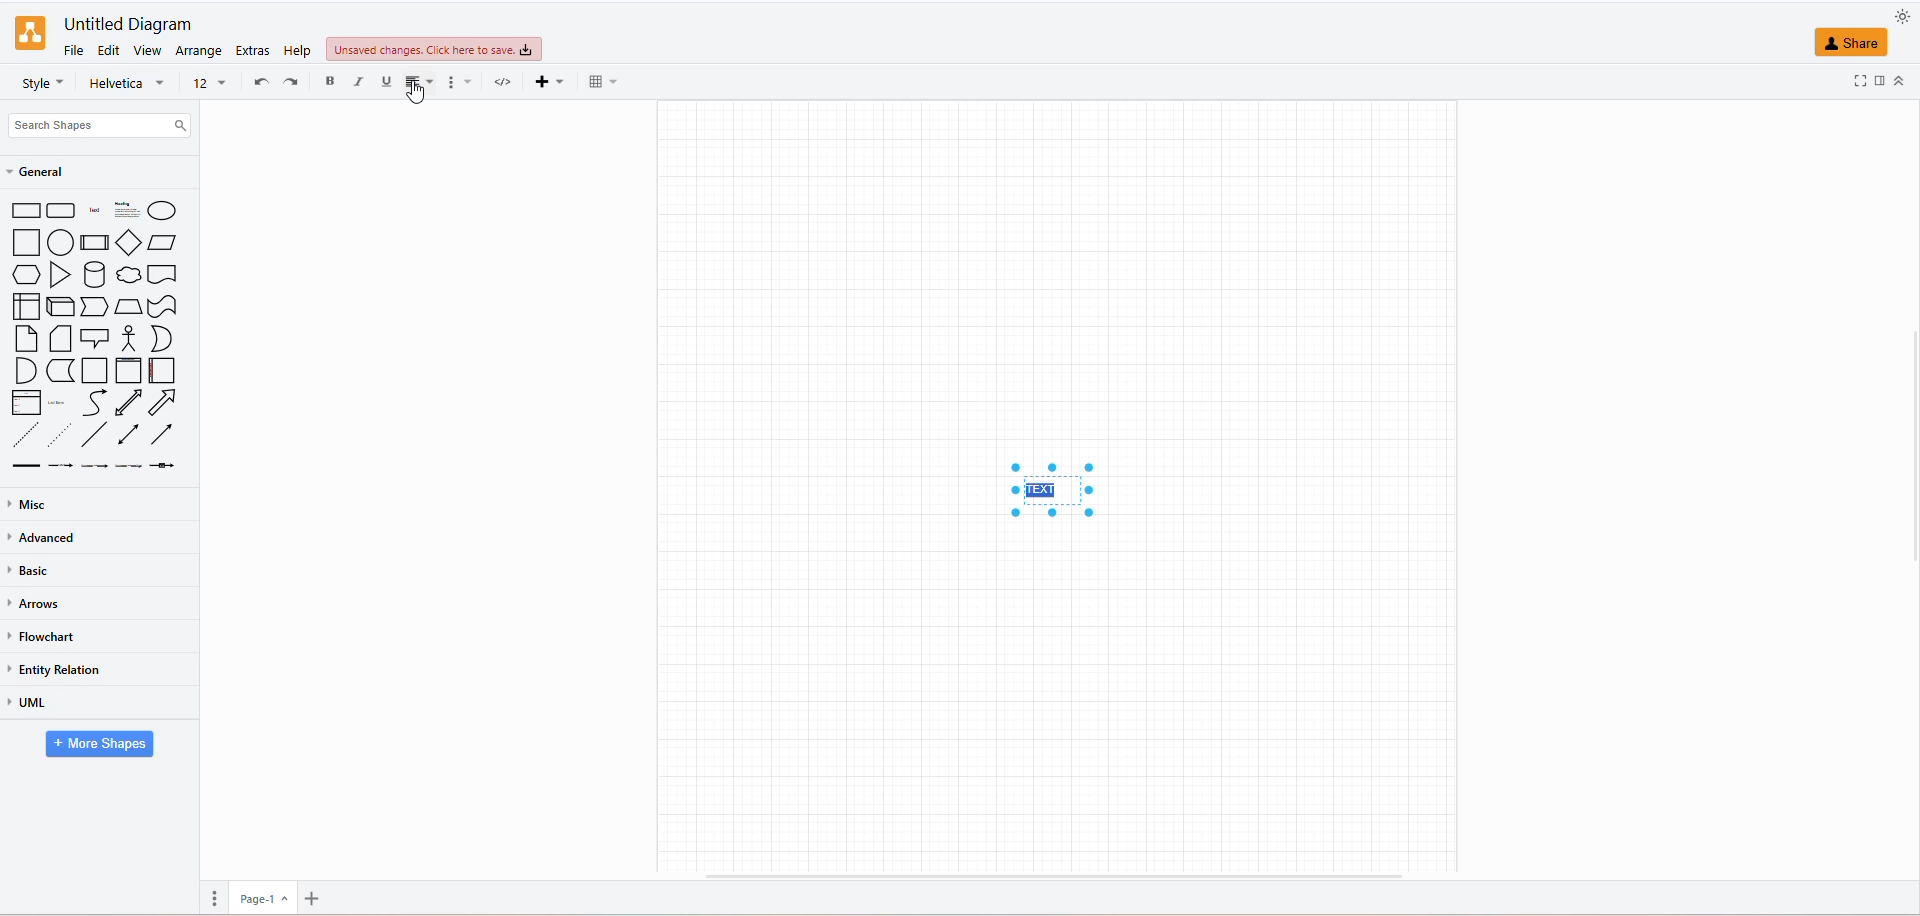 This screenshot has height=916, width=1920. I want to click on text, so click(1051, 488).